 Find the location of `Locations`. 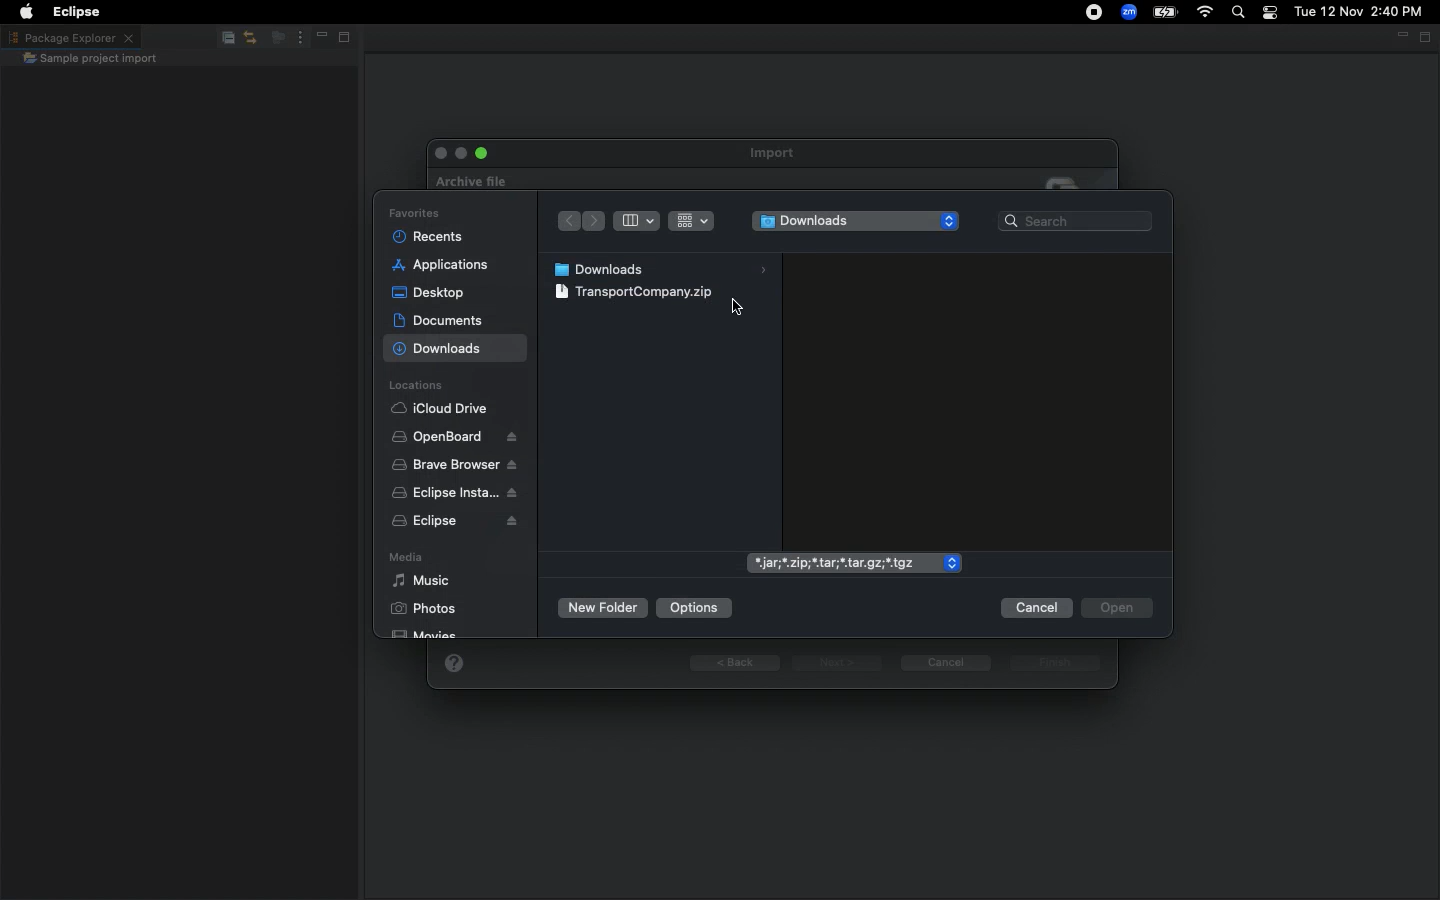

Locations is located at coordinates (418, 386).